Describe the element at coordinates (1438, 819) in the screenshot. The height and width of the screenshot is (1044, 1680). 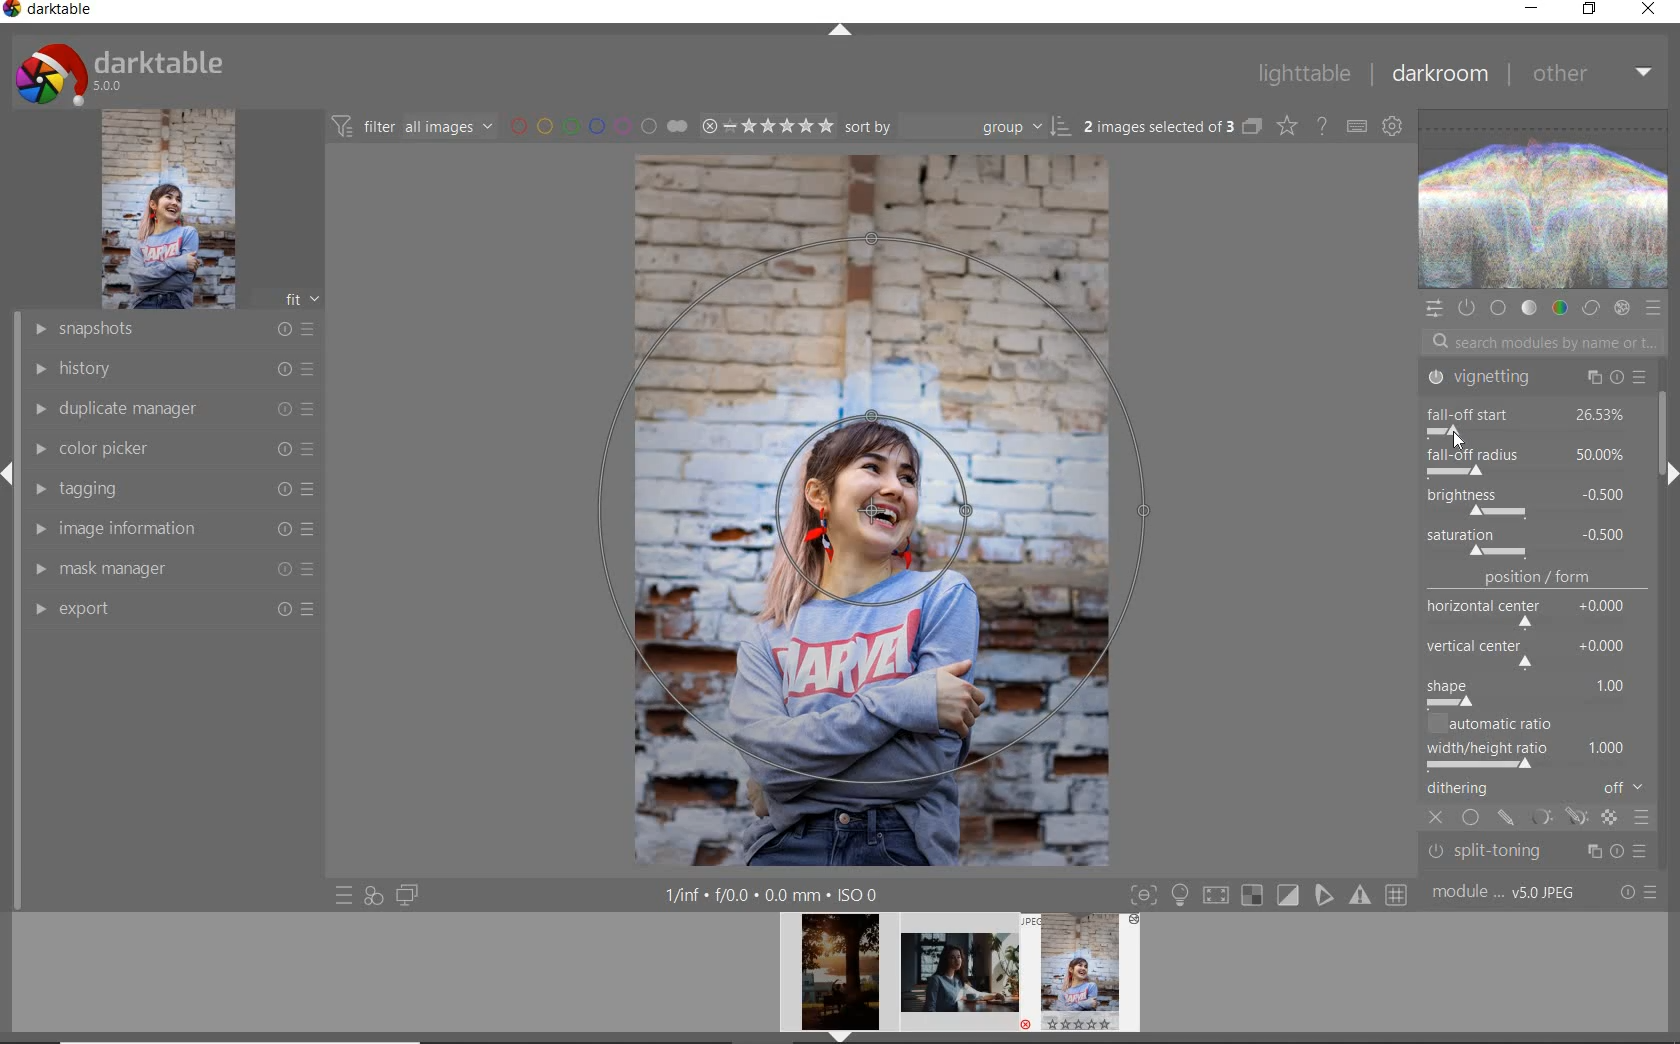
I see `close` at that location.